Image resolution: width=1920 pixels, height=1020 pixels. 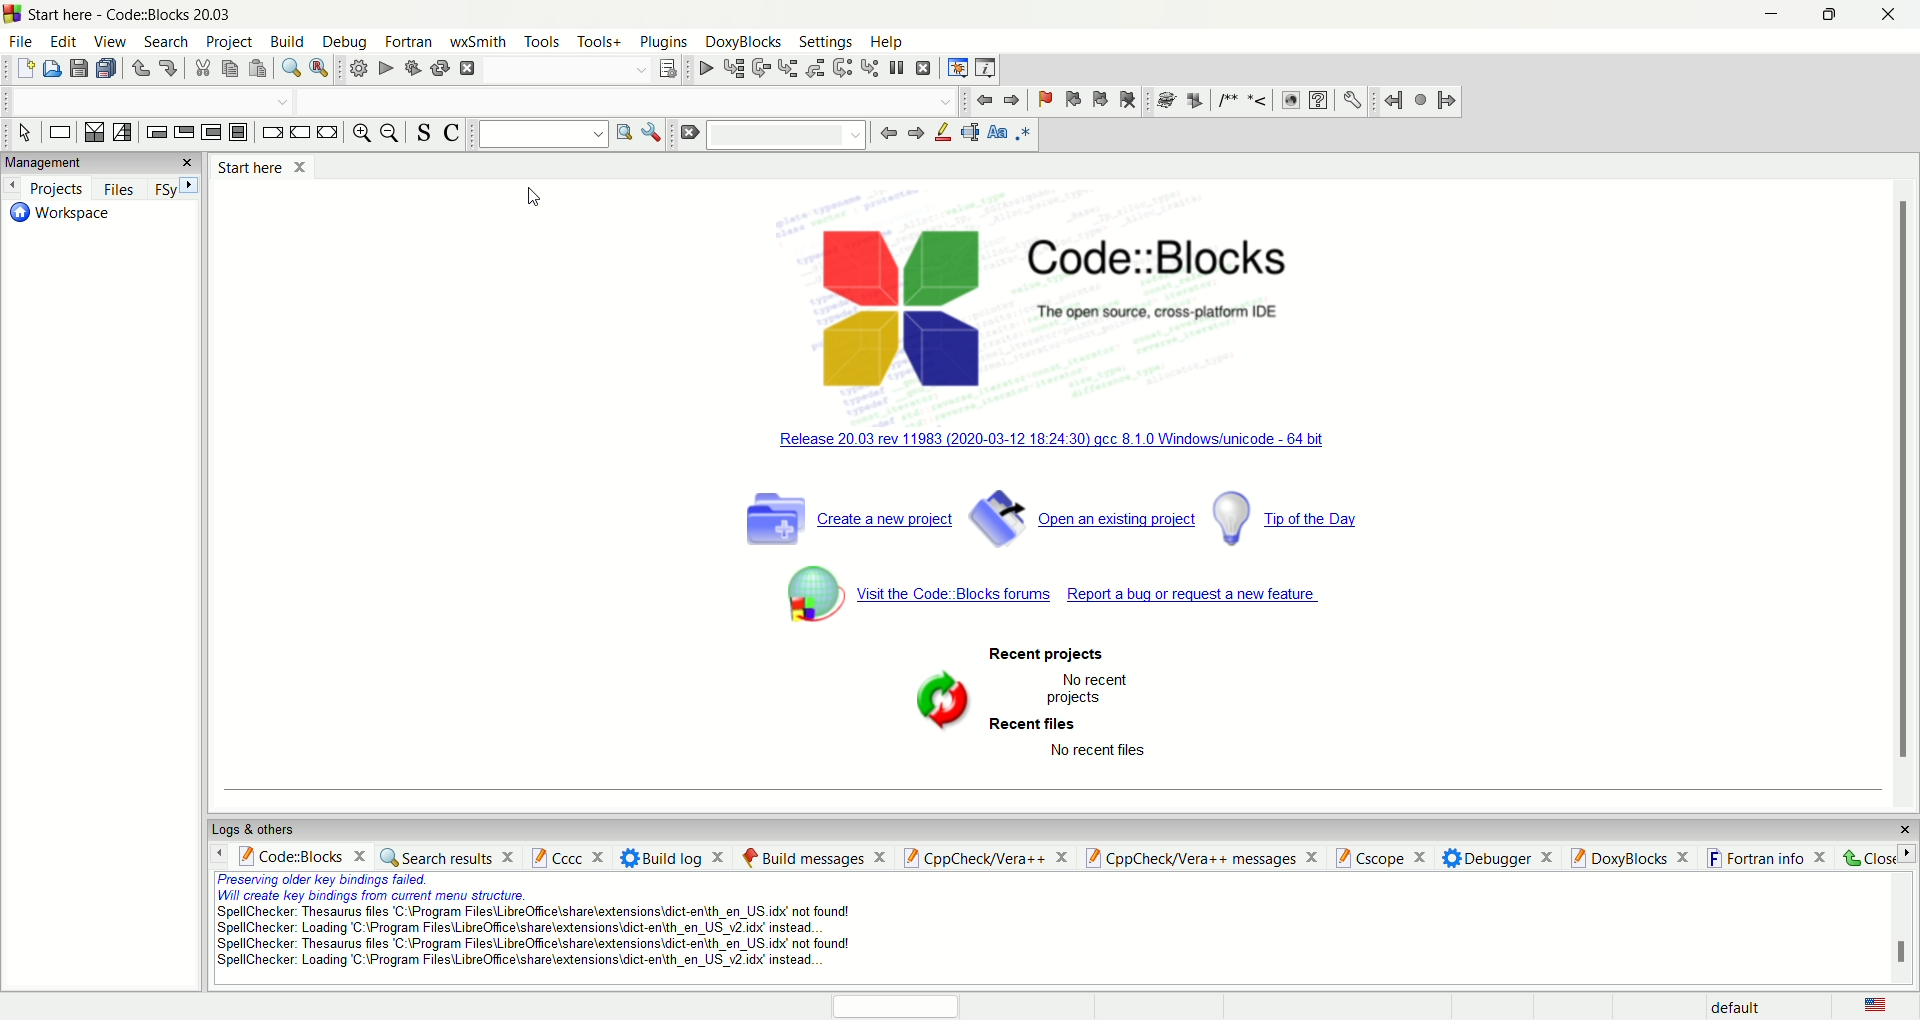 I want to click on debugger, so click(x=1498, y=859).